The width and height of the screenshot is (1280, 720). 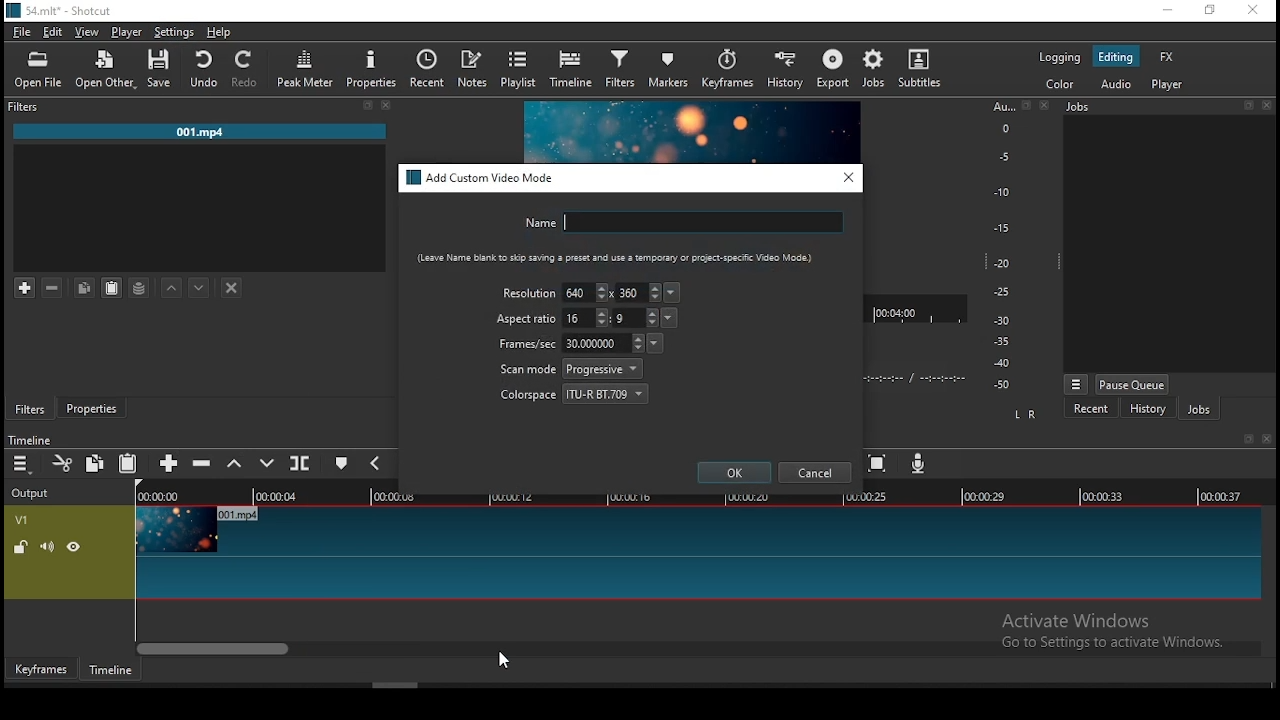 I want to click on previous marker, so click(x=374, y=462).